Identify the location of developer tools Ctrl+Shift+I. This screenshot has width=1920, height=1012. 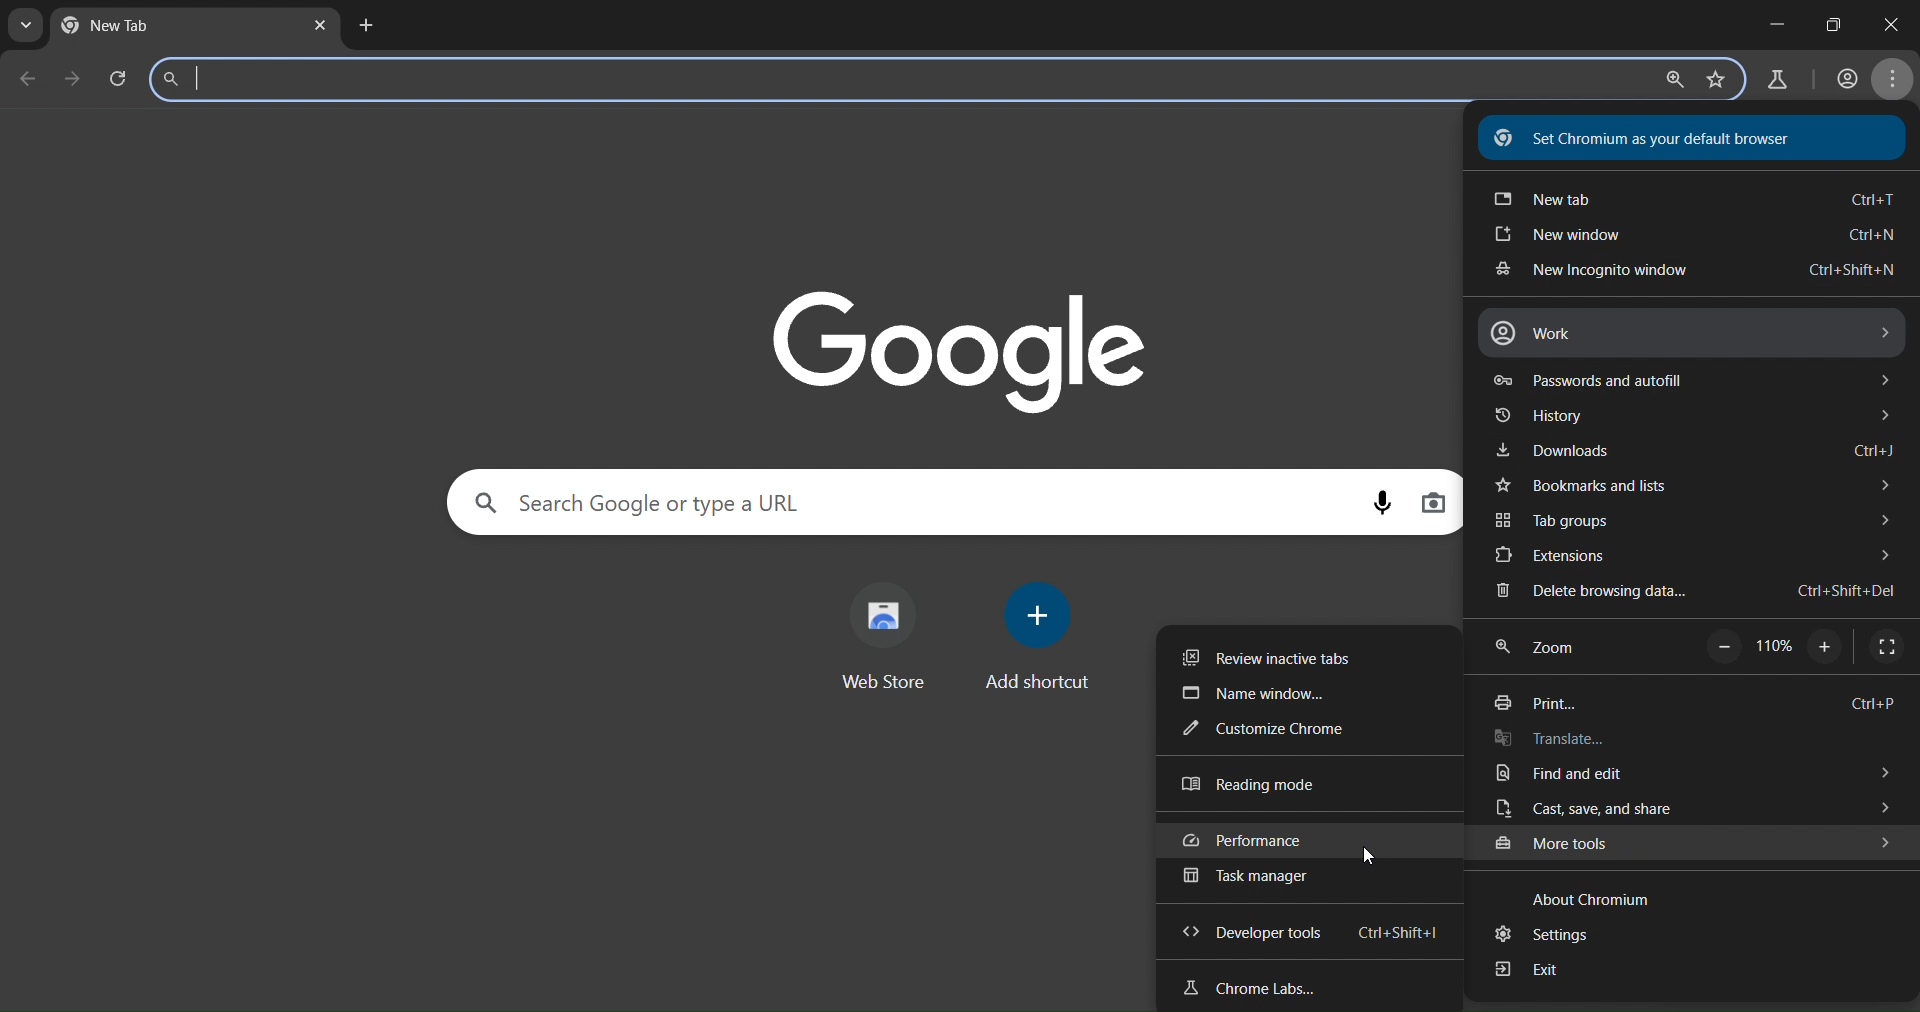
(1319, 932).